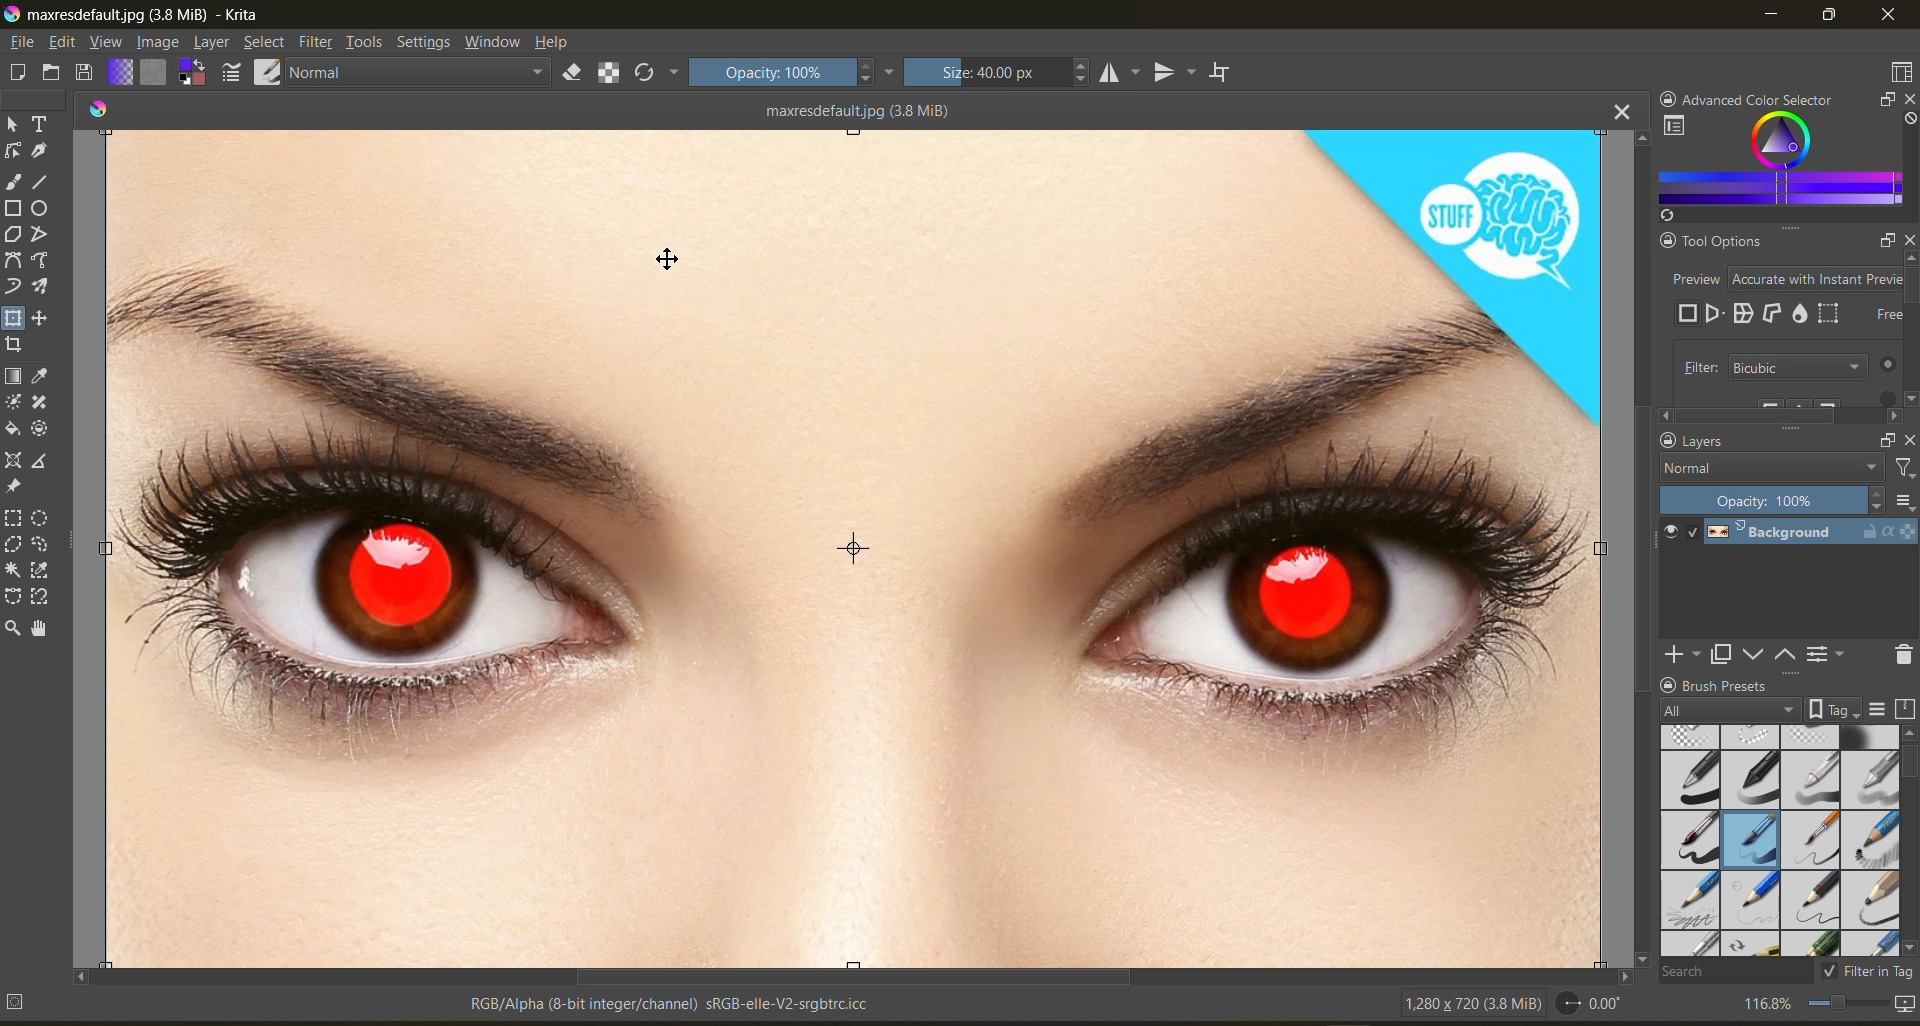  I want to click on horizontal mirror tool, so click(1119, 73).